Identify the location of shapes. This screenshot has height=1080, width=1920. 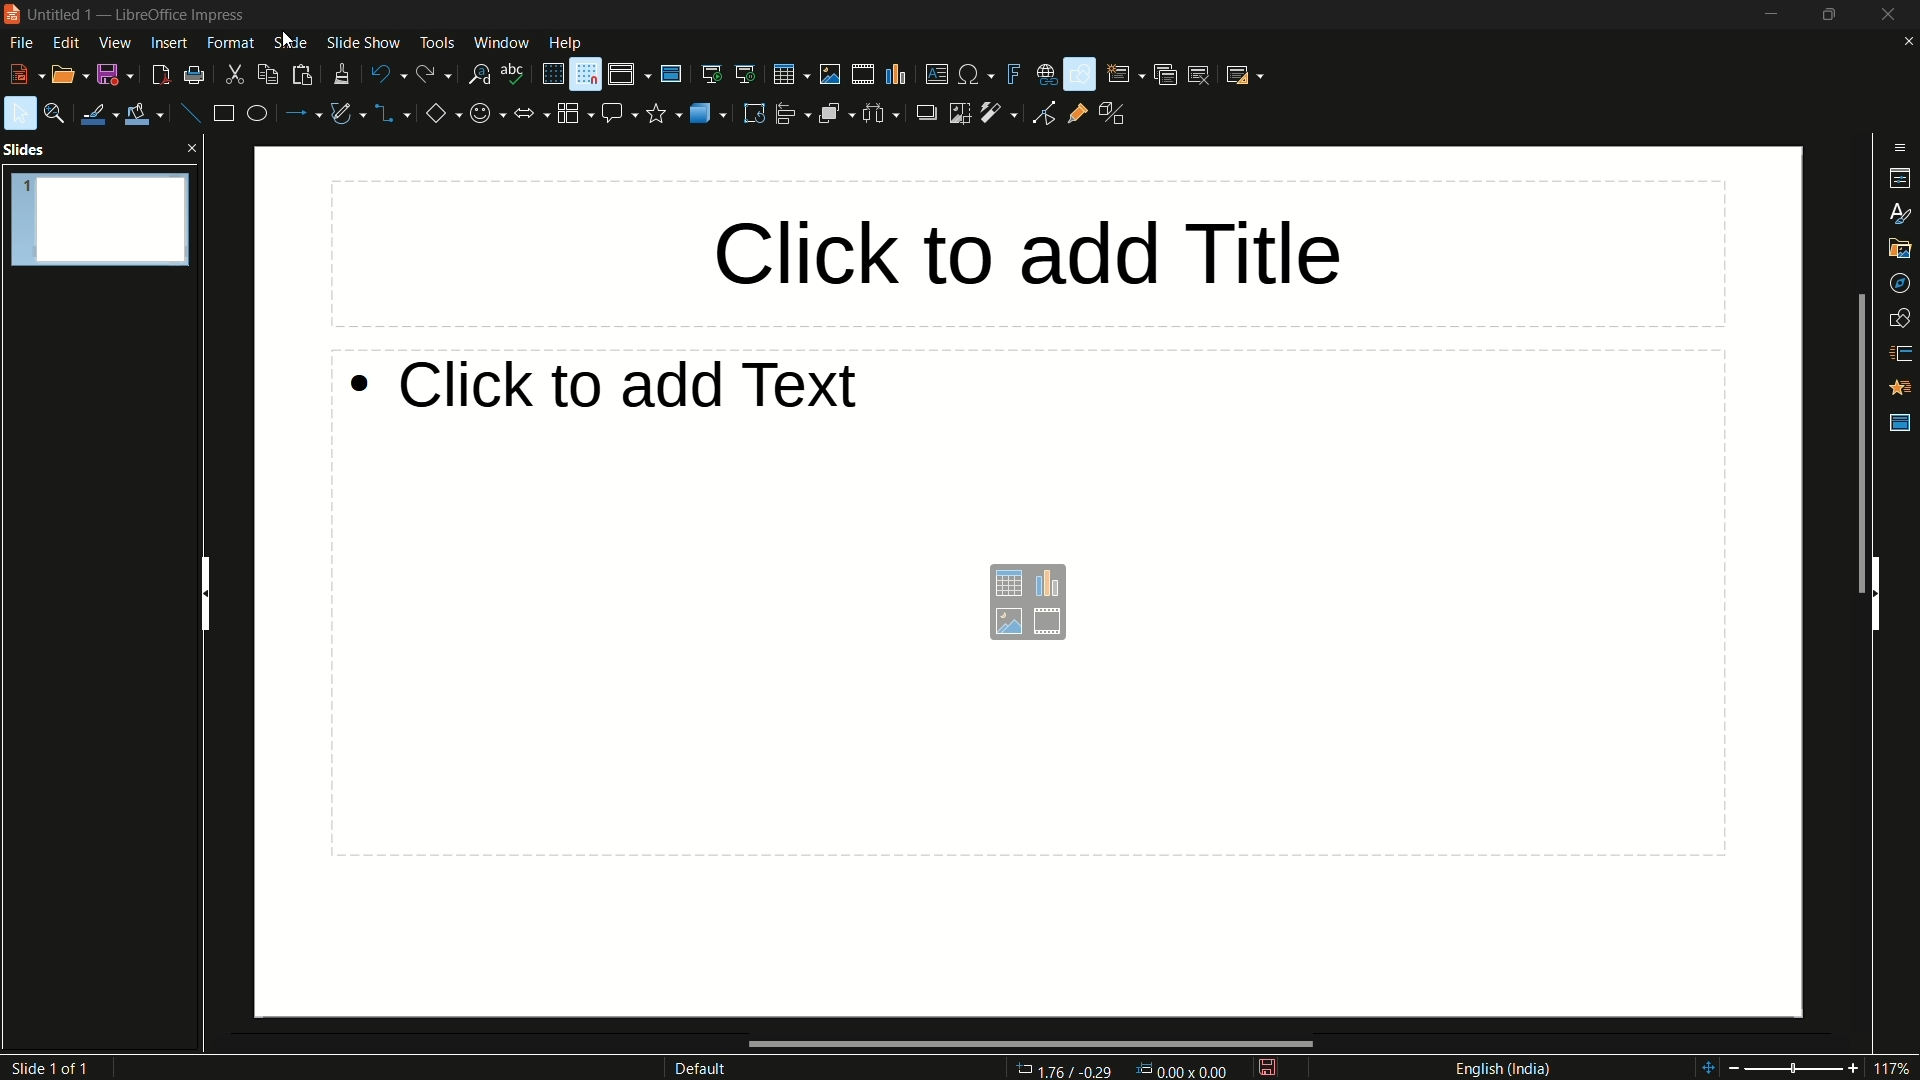
(1898, 316).